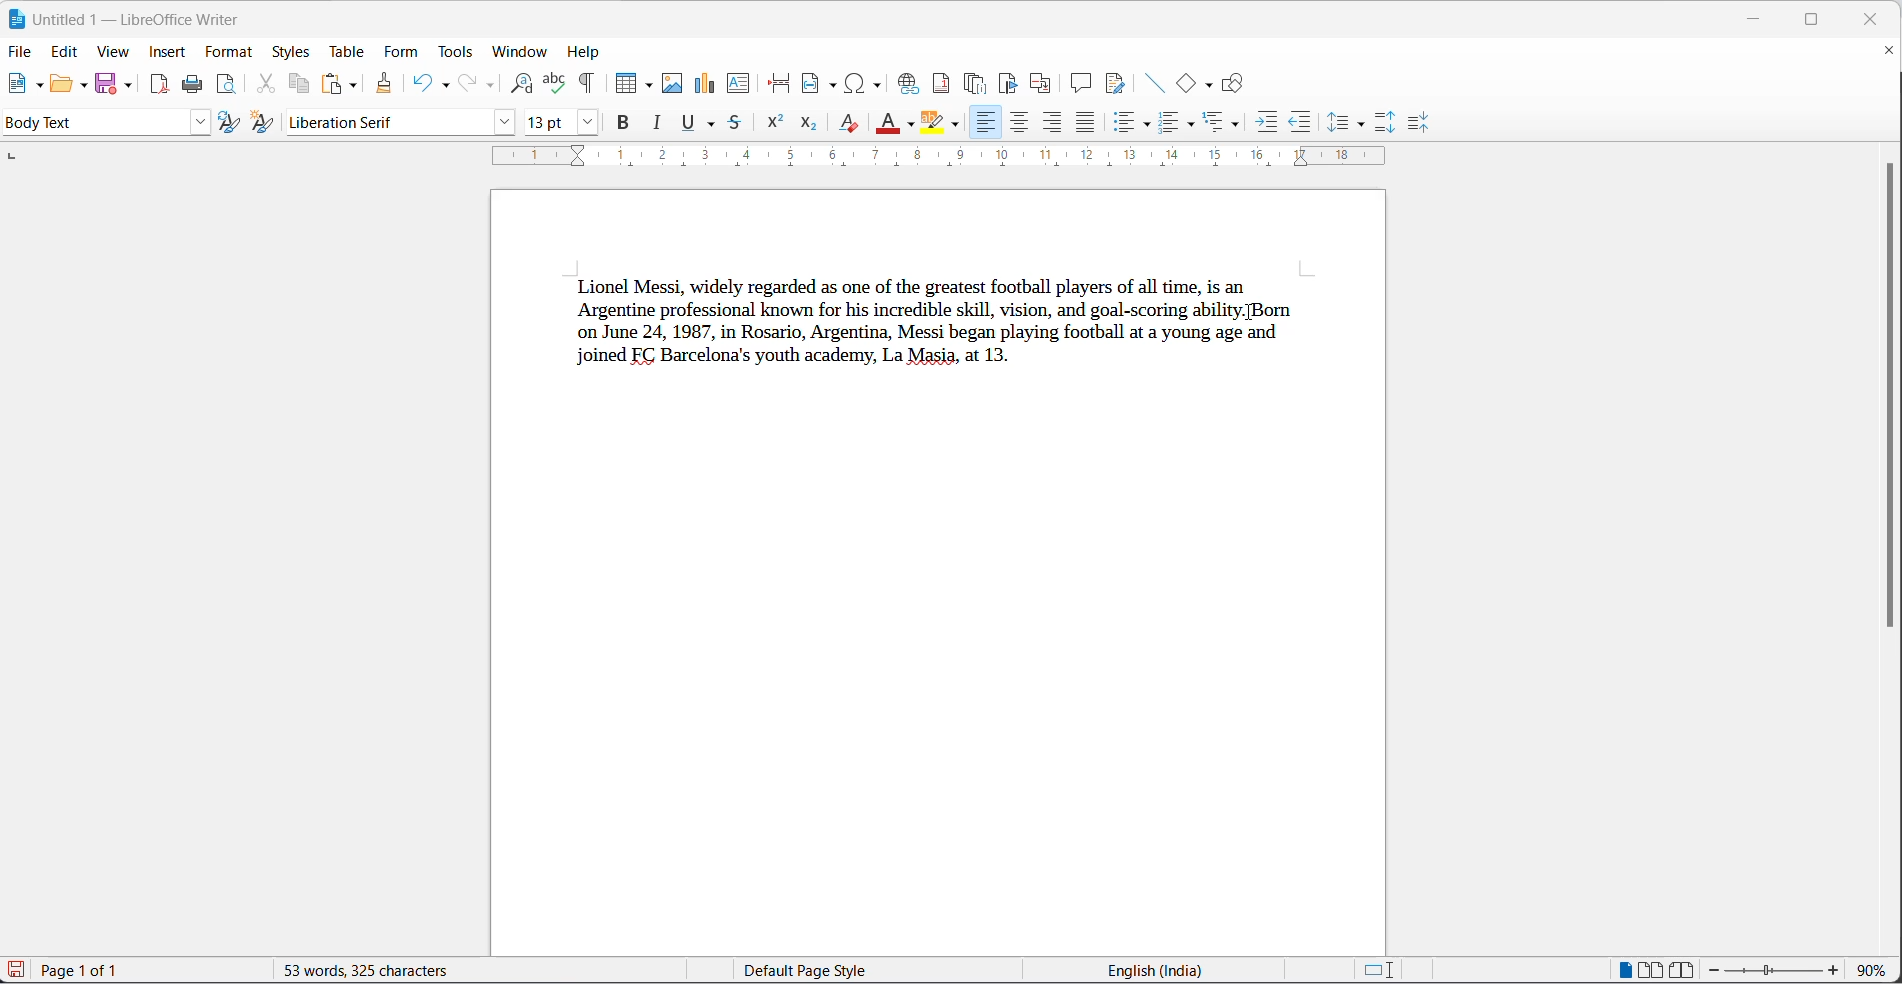 This screenshot has width=1902, height=984. Describe the element at coordinates (1235, 82) in the screenshot. I see `Show draw functions` at that location.